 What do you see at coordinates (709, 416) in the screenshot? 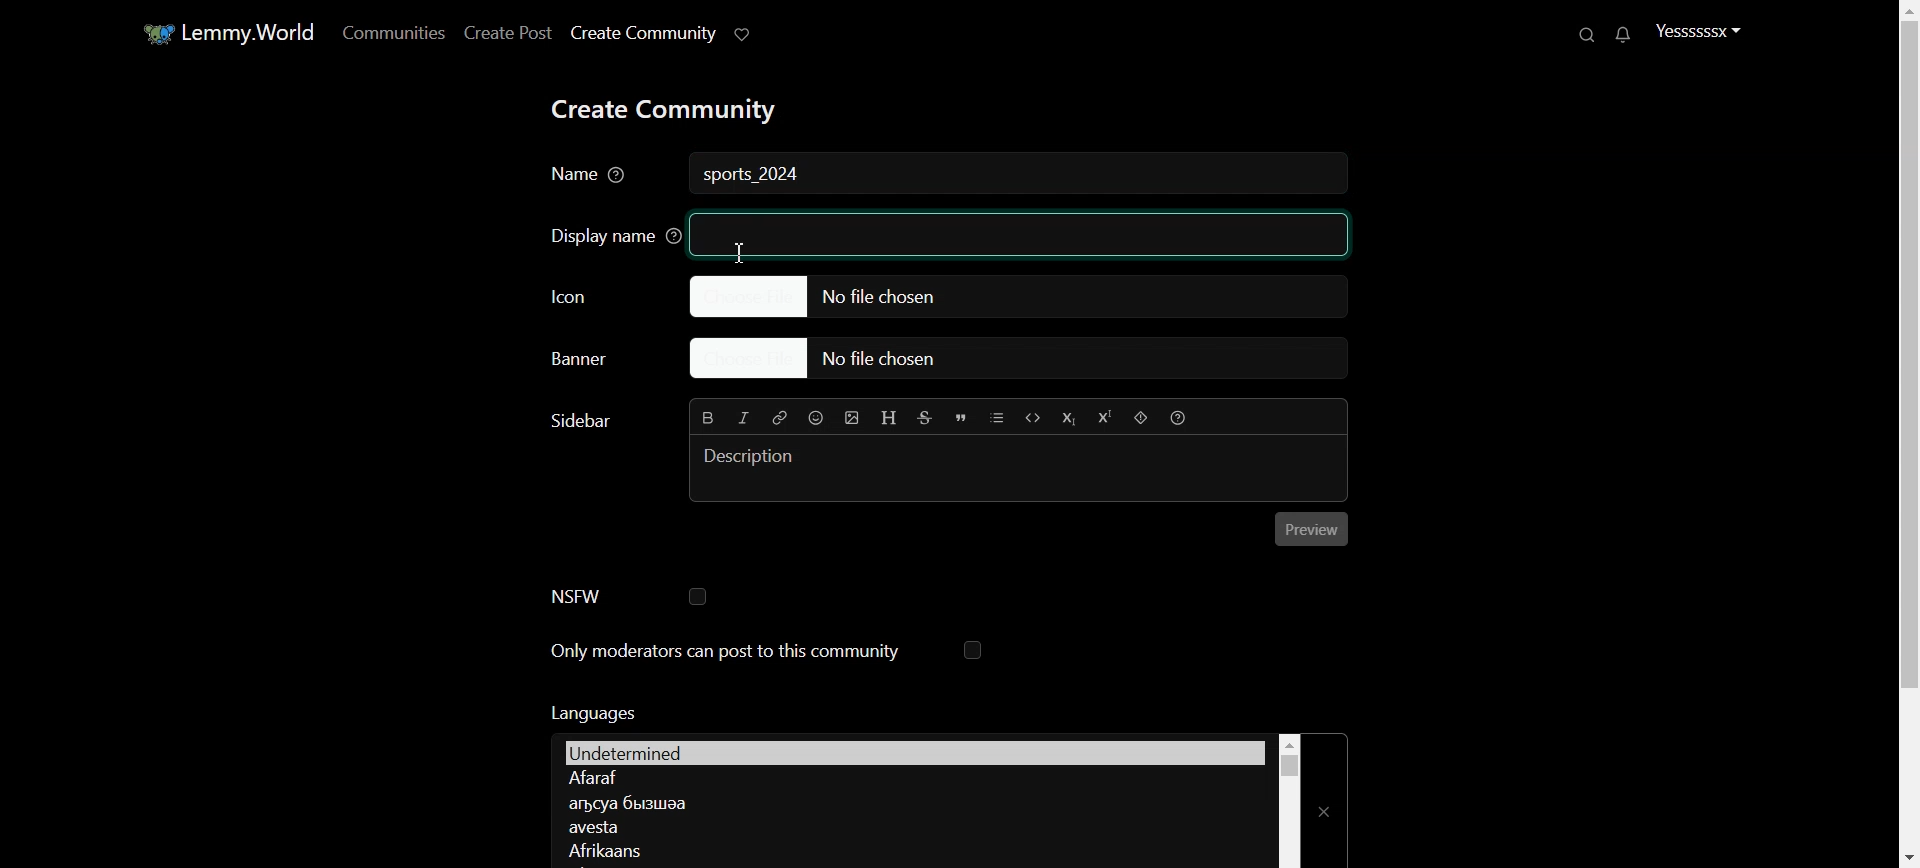
I see `Bold` at bounding box center [709, 416].